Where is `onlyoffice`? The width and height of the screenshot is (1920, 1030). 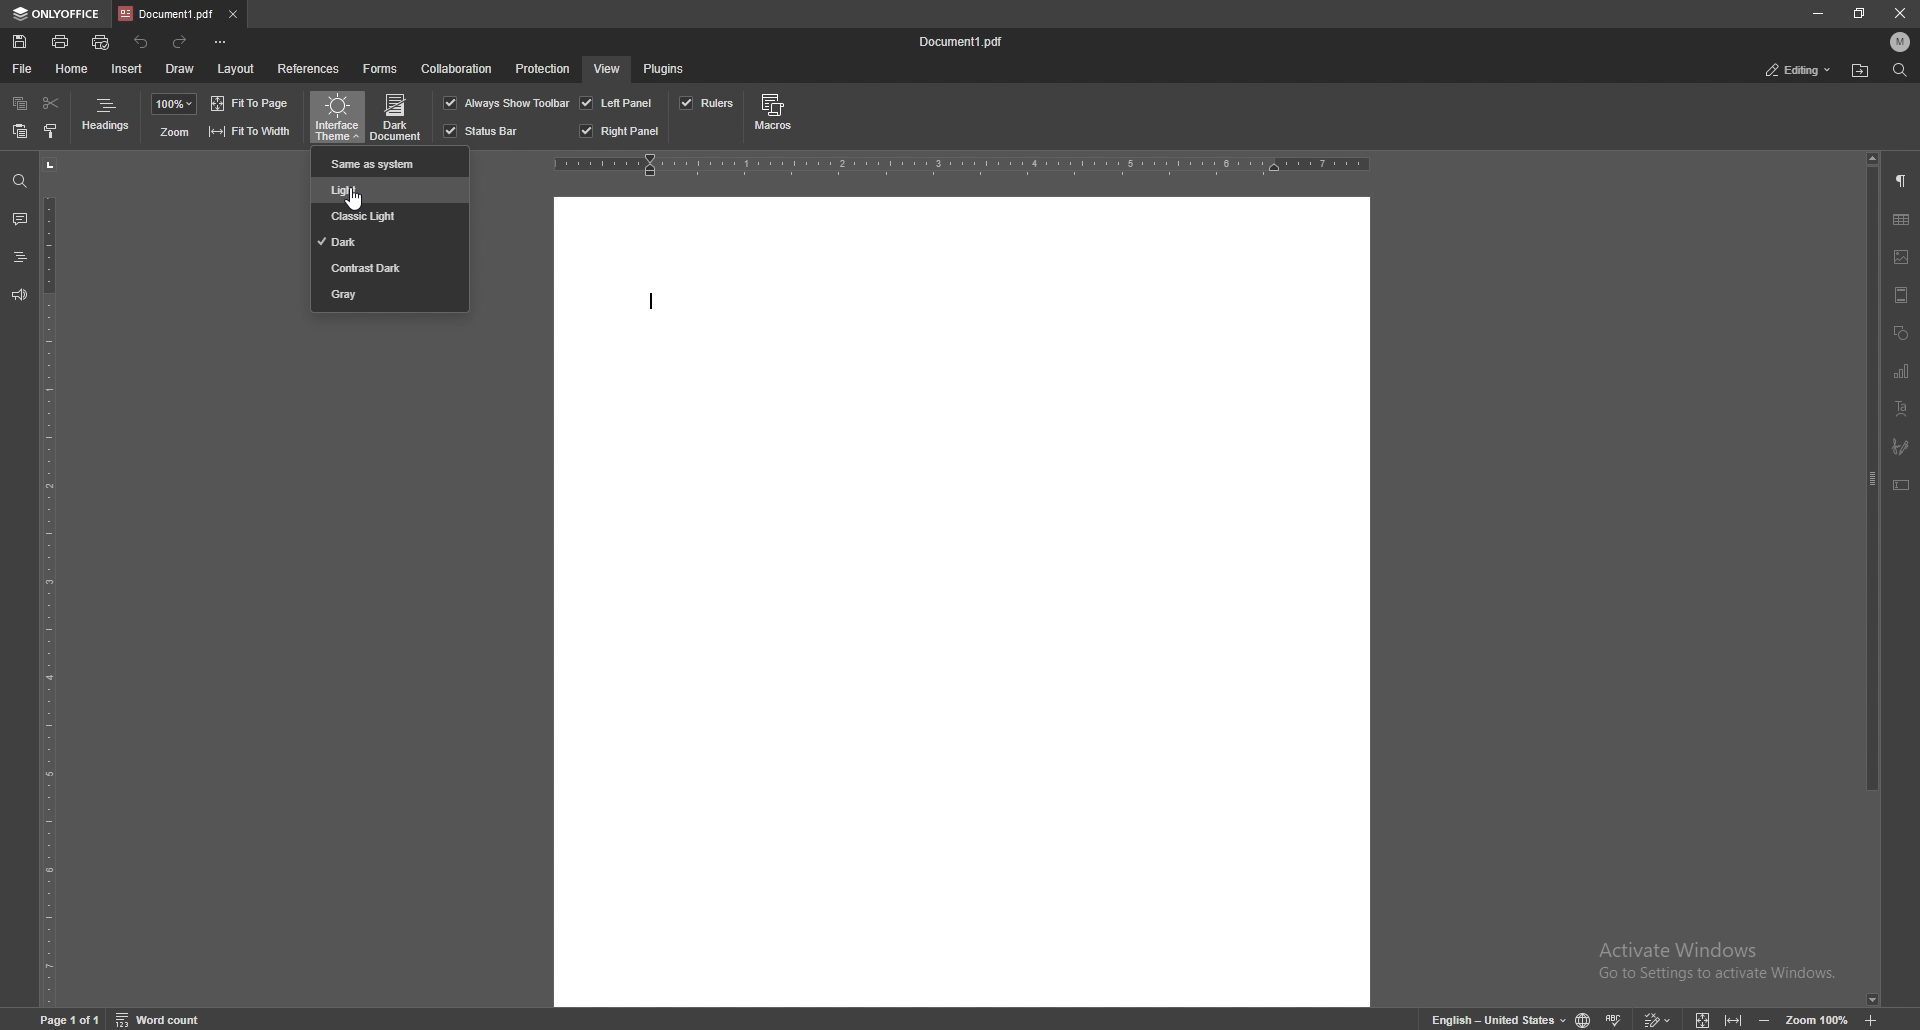 onlyoffice is located at coordinates (56, 13).